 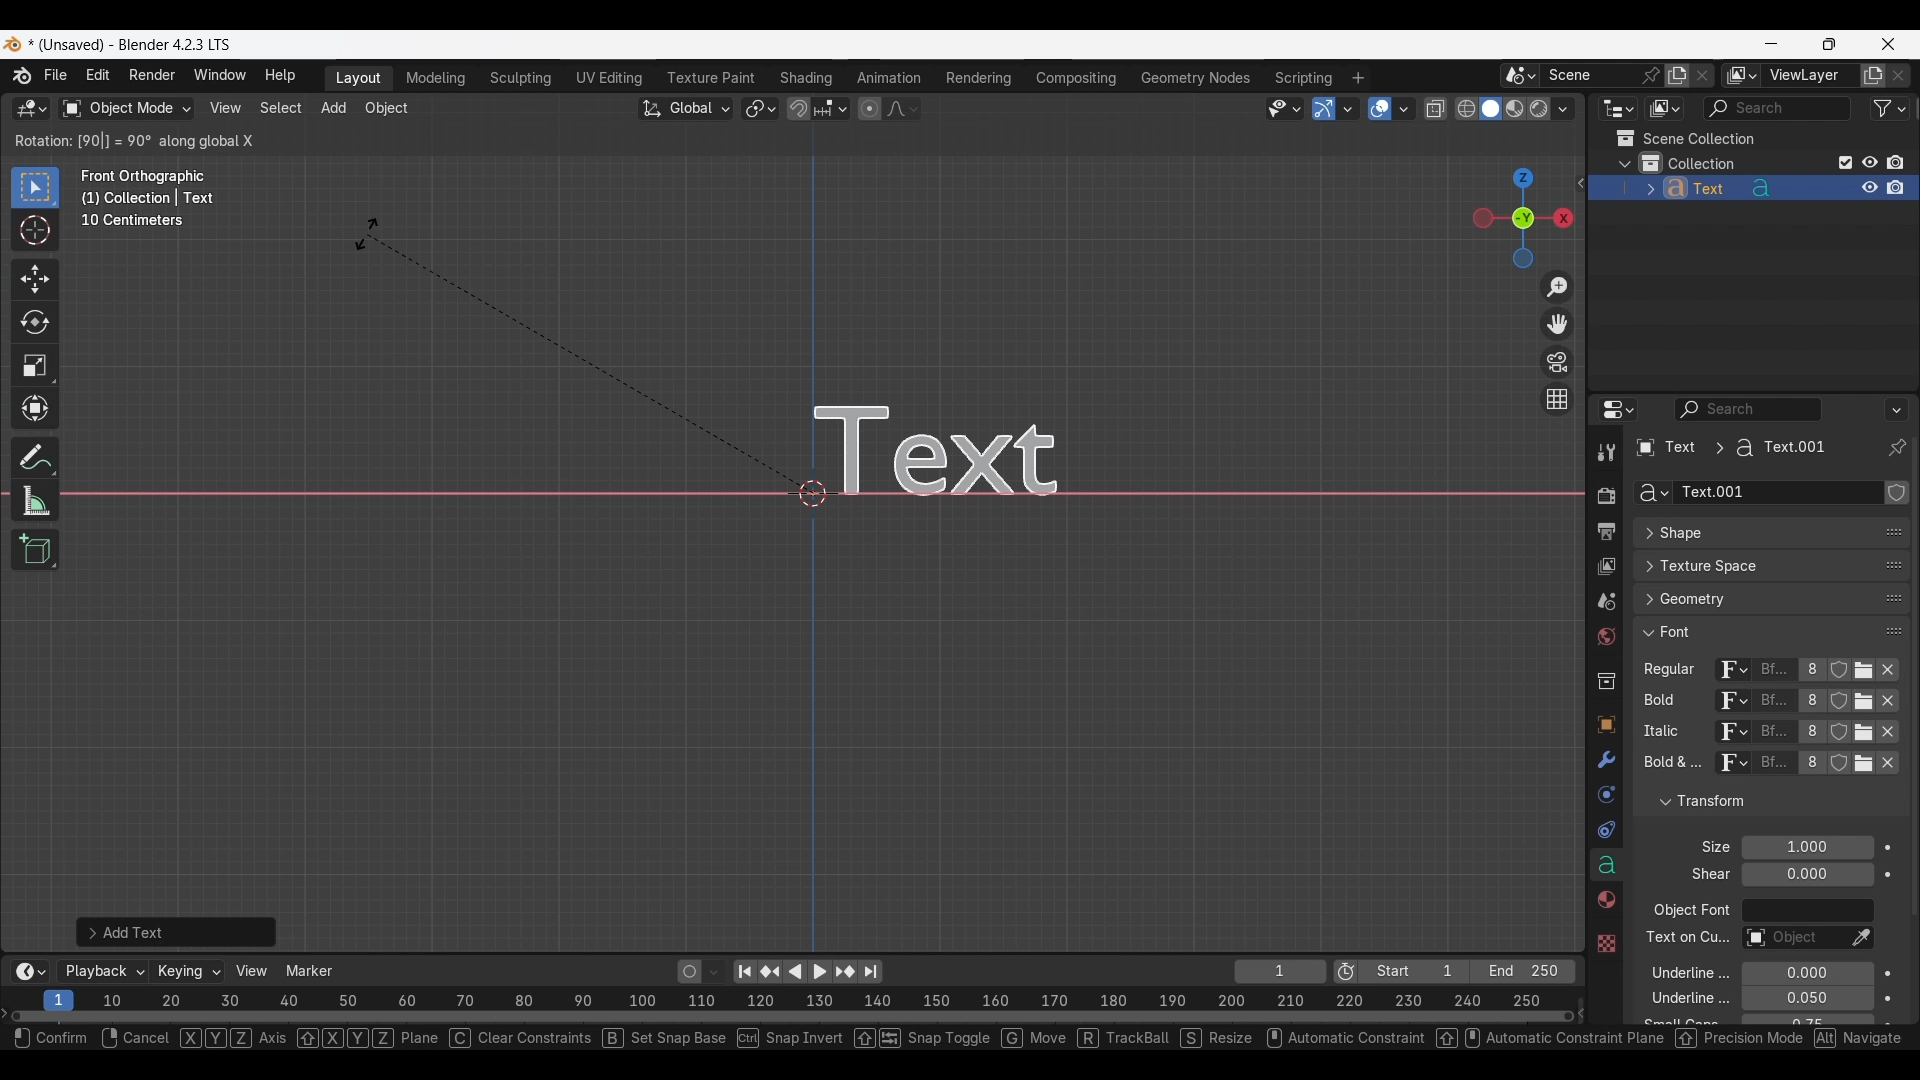 I want to click on Animate property of respective attribute, so click(x=1889, y=933).